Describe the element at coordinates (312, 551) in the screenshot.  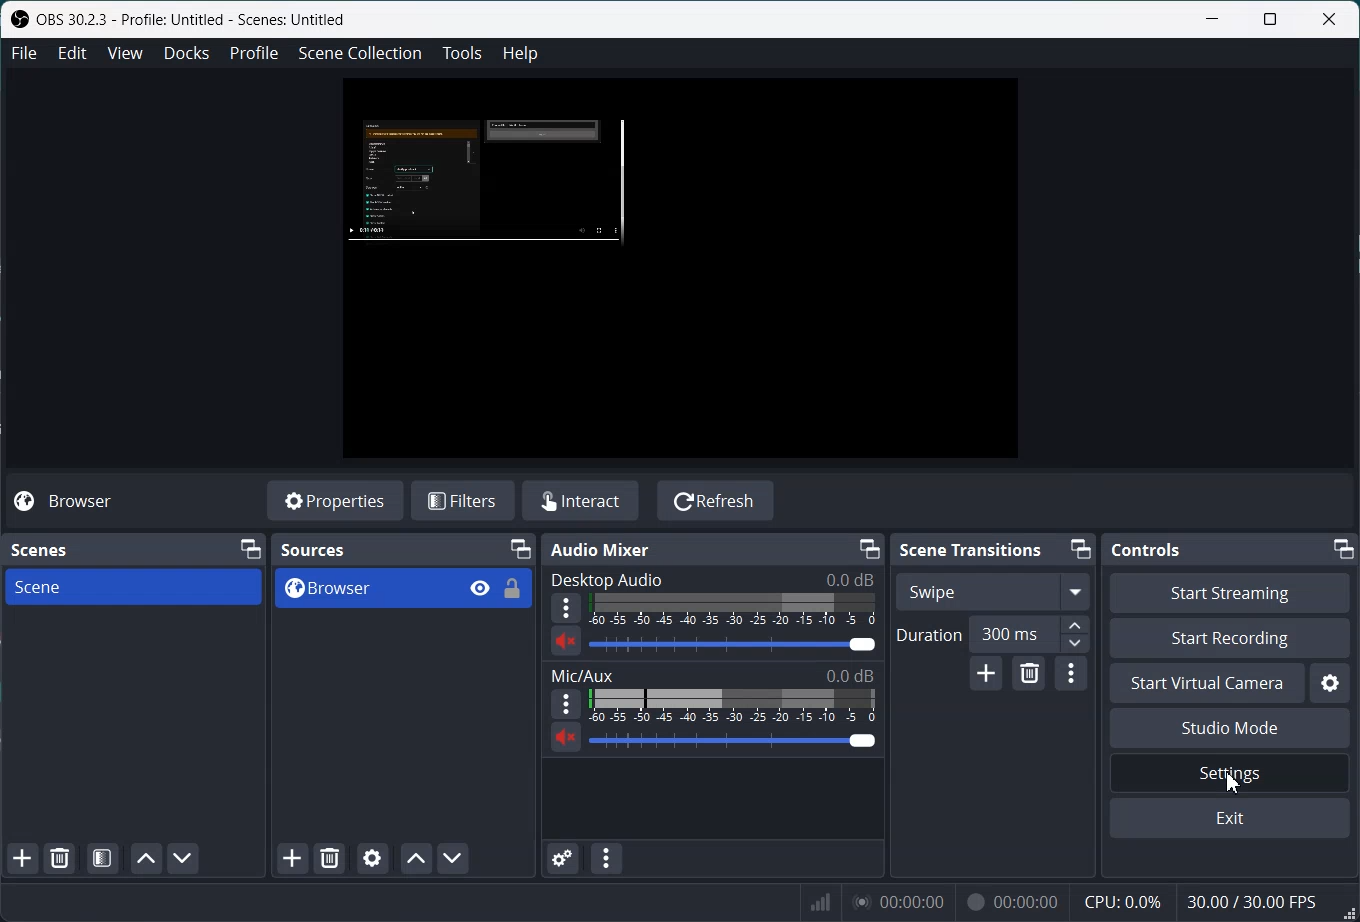
I see `Sources` at that location.